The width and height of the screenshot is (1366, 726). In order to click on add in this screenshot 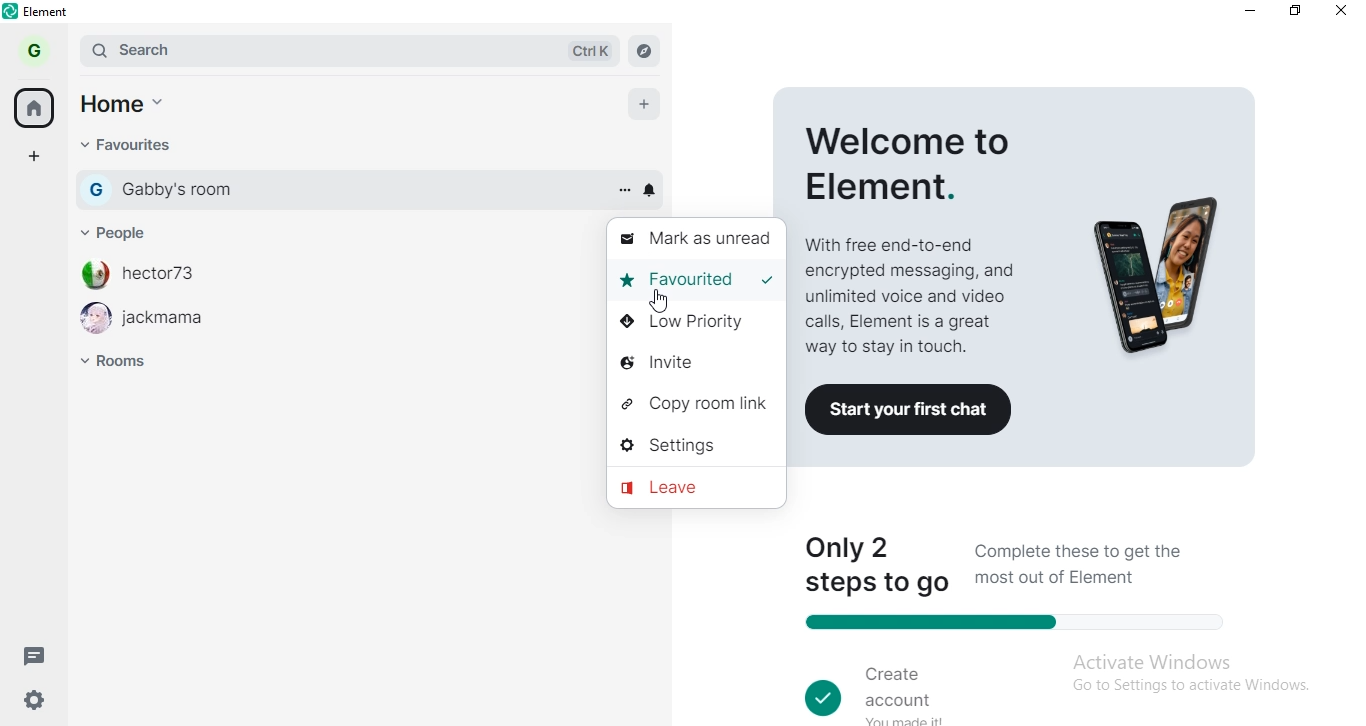, I will do `click(641, 100)`.